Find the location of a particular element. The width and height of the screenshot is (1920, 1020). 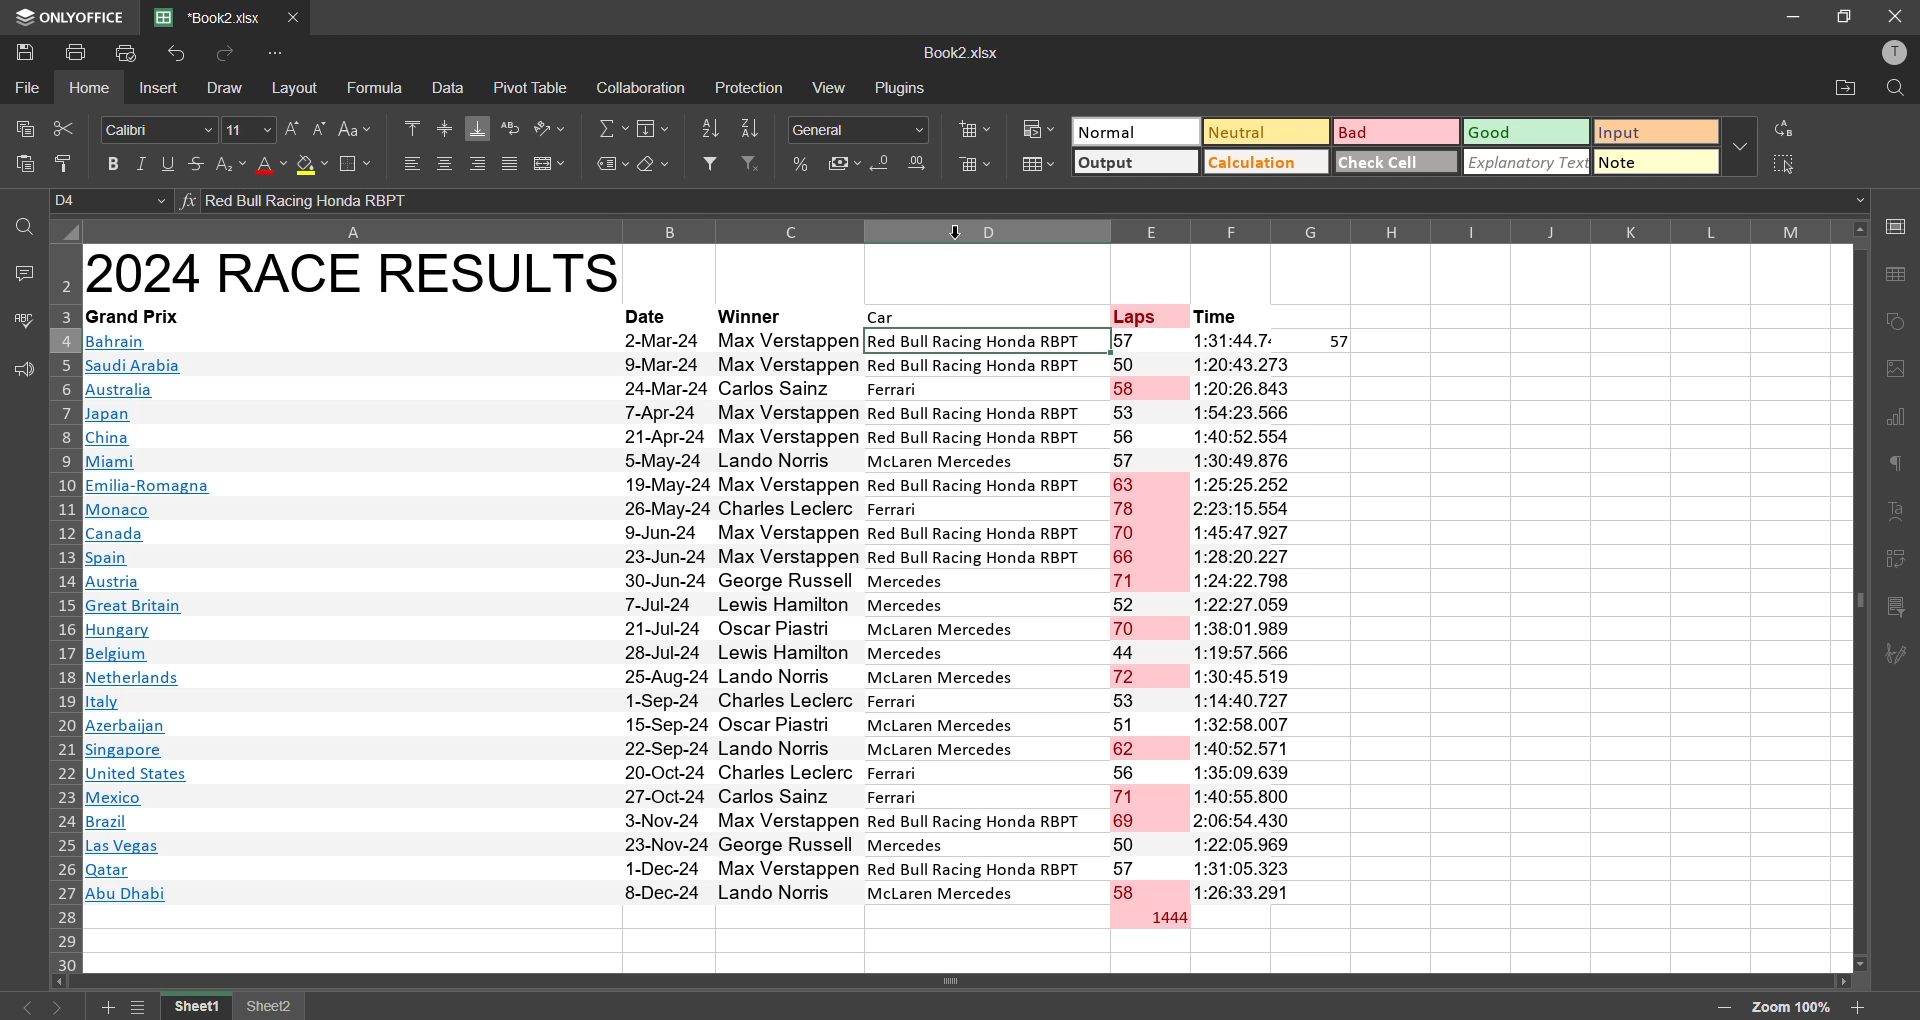

table is located at coordinates (1900, 275).